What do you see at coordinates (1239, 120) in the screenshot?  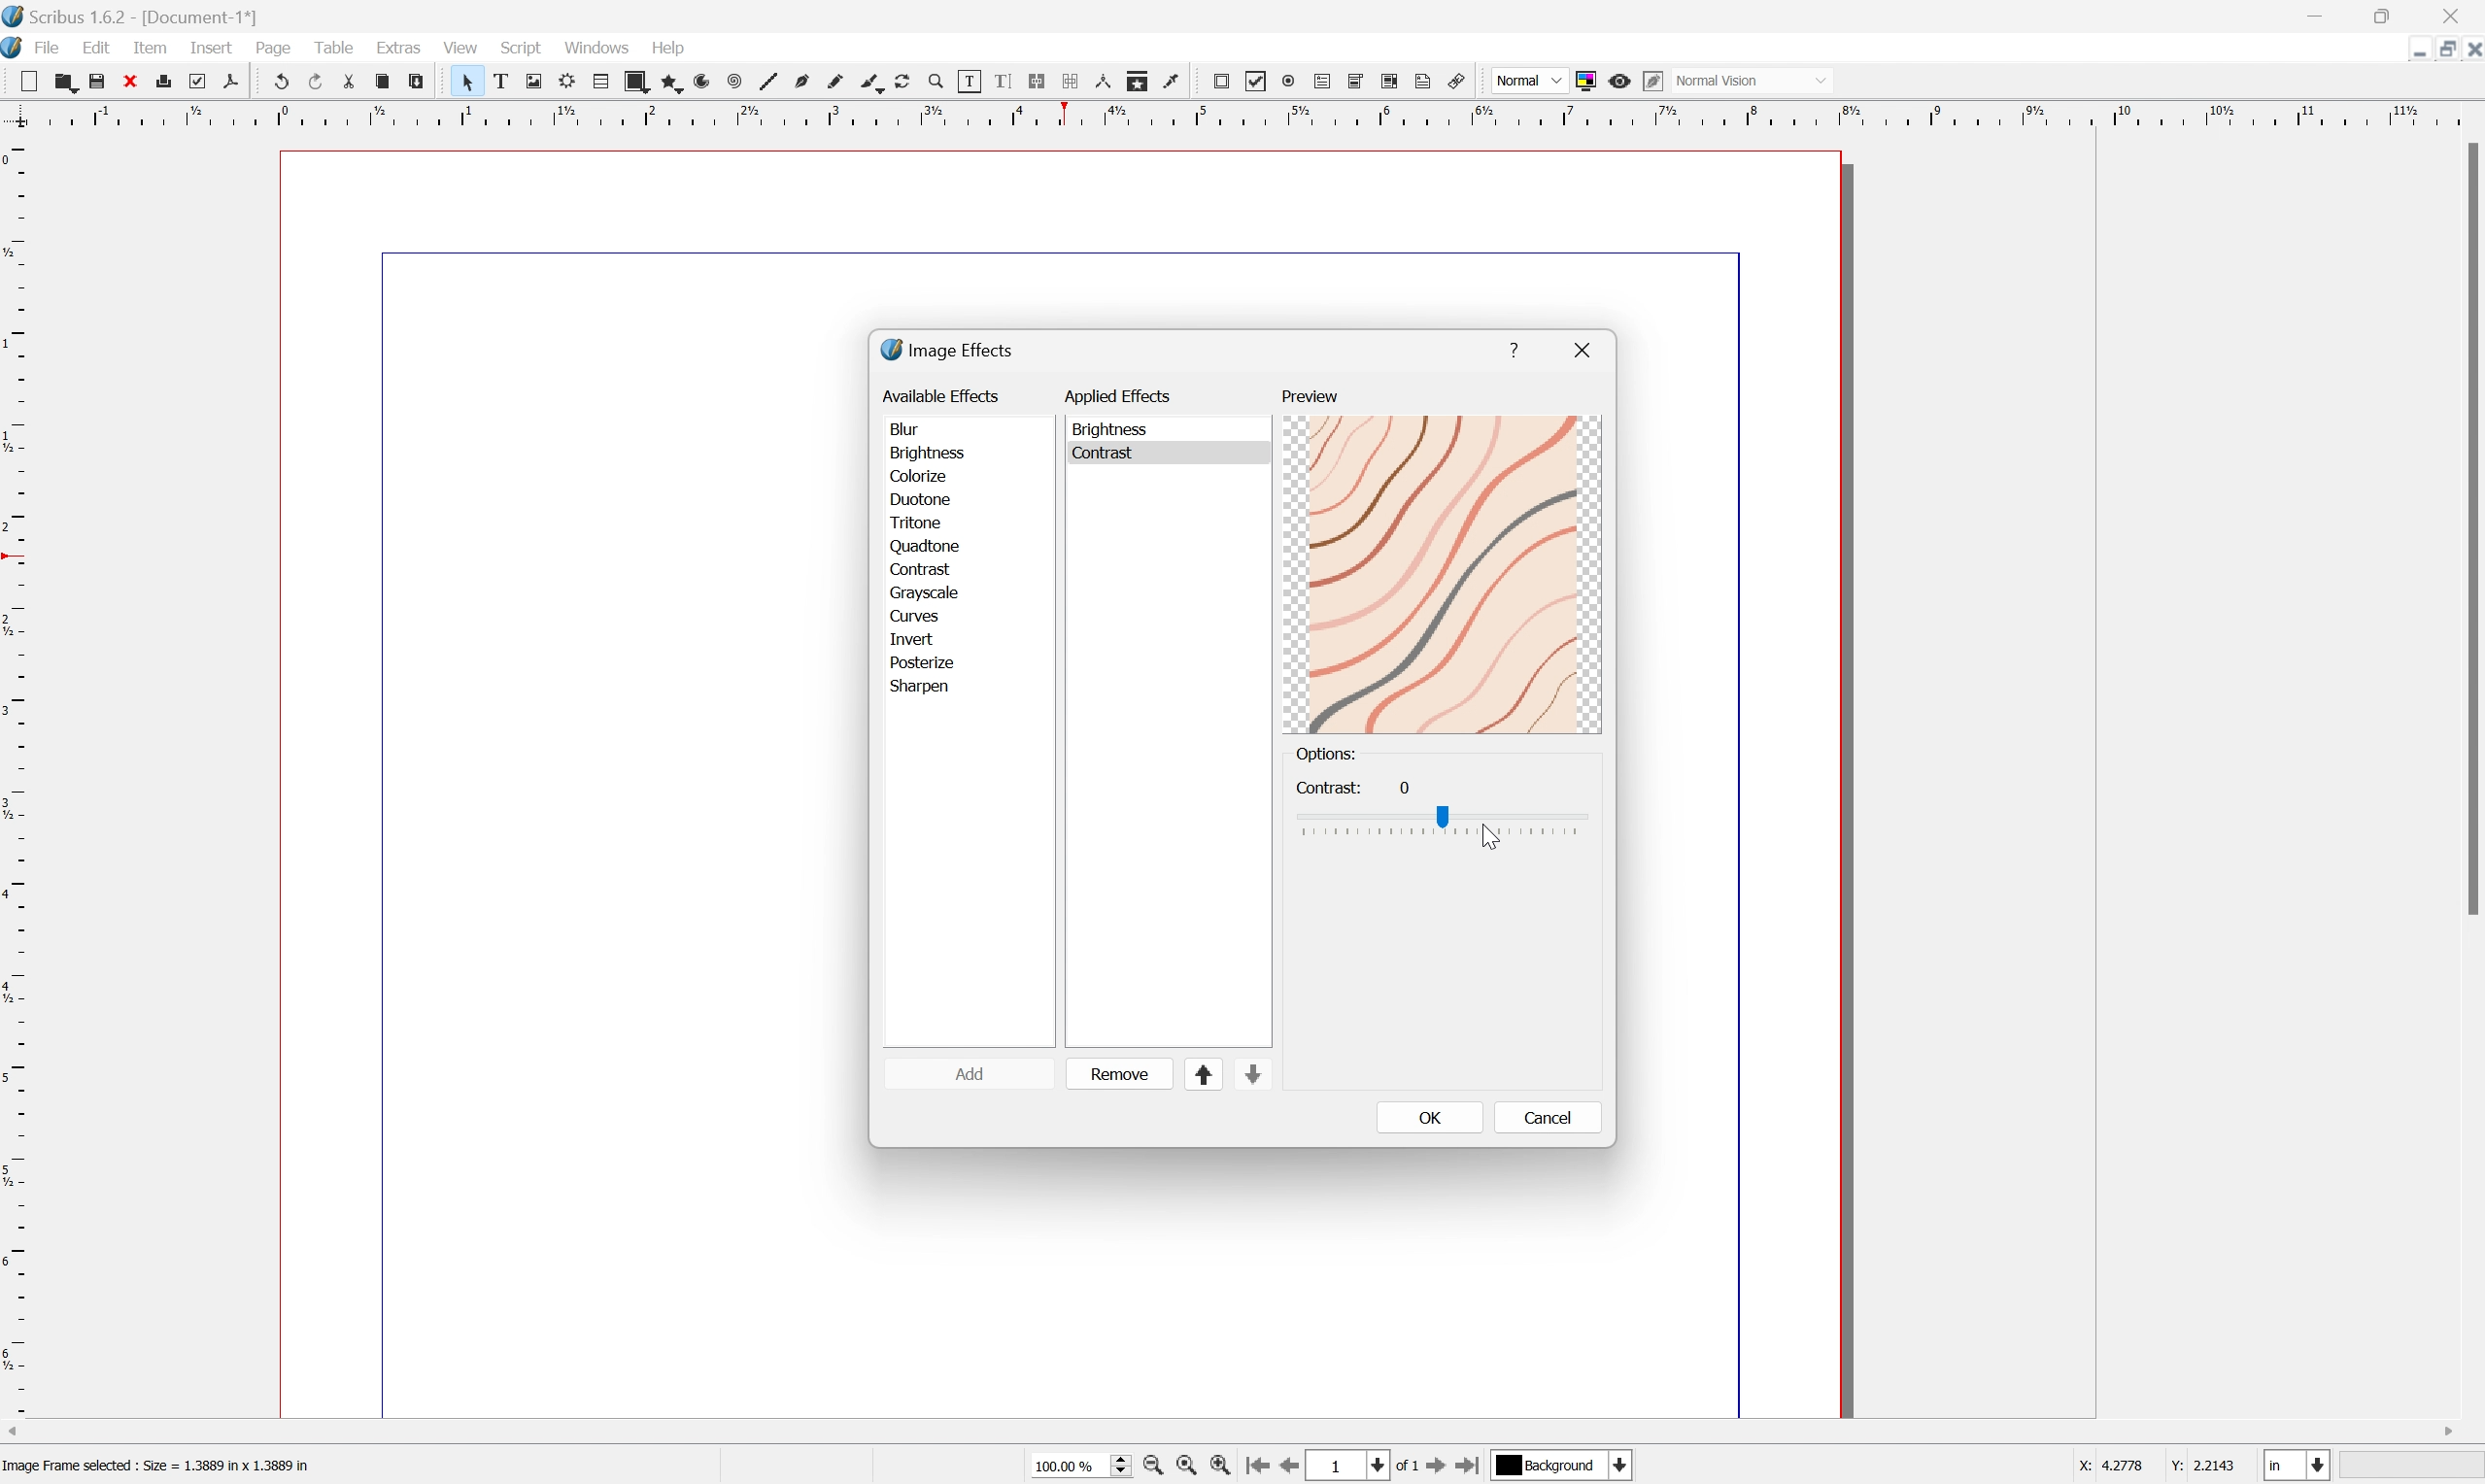 I see `Horizontal Margin` at bounding box center [1239, 120].